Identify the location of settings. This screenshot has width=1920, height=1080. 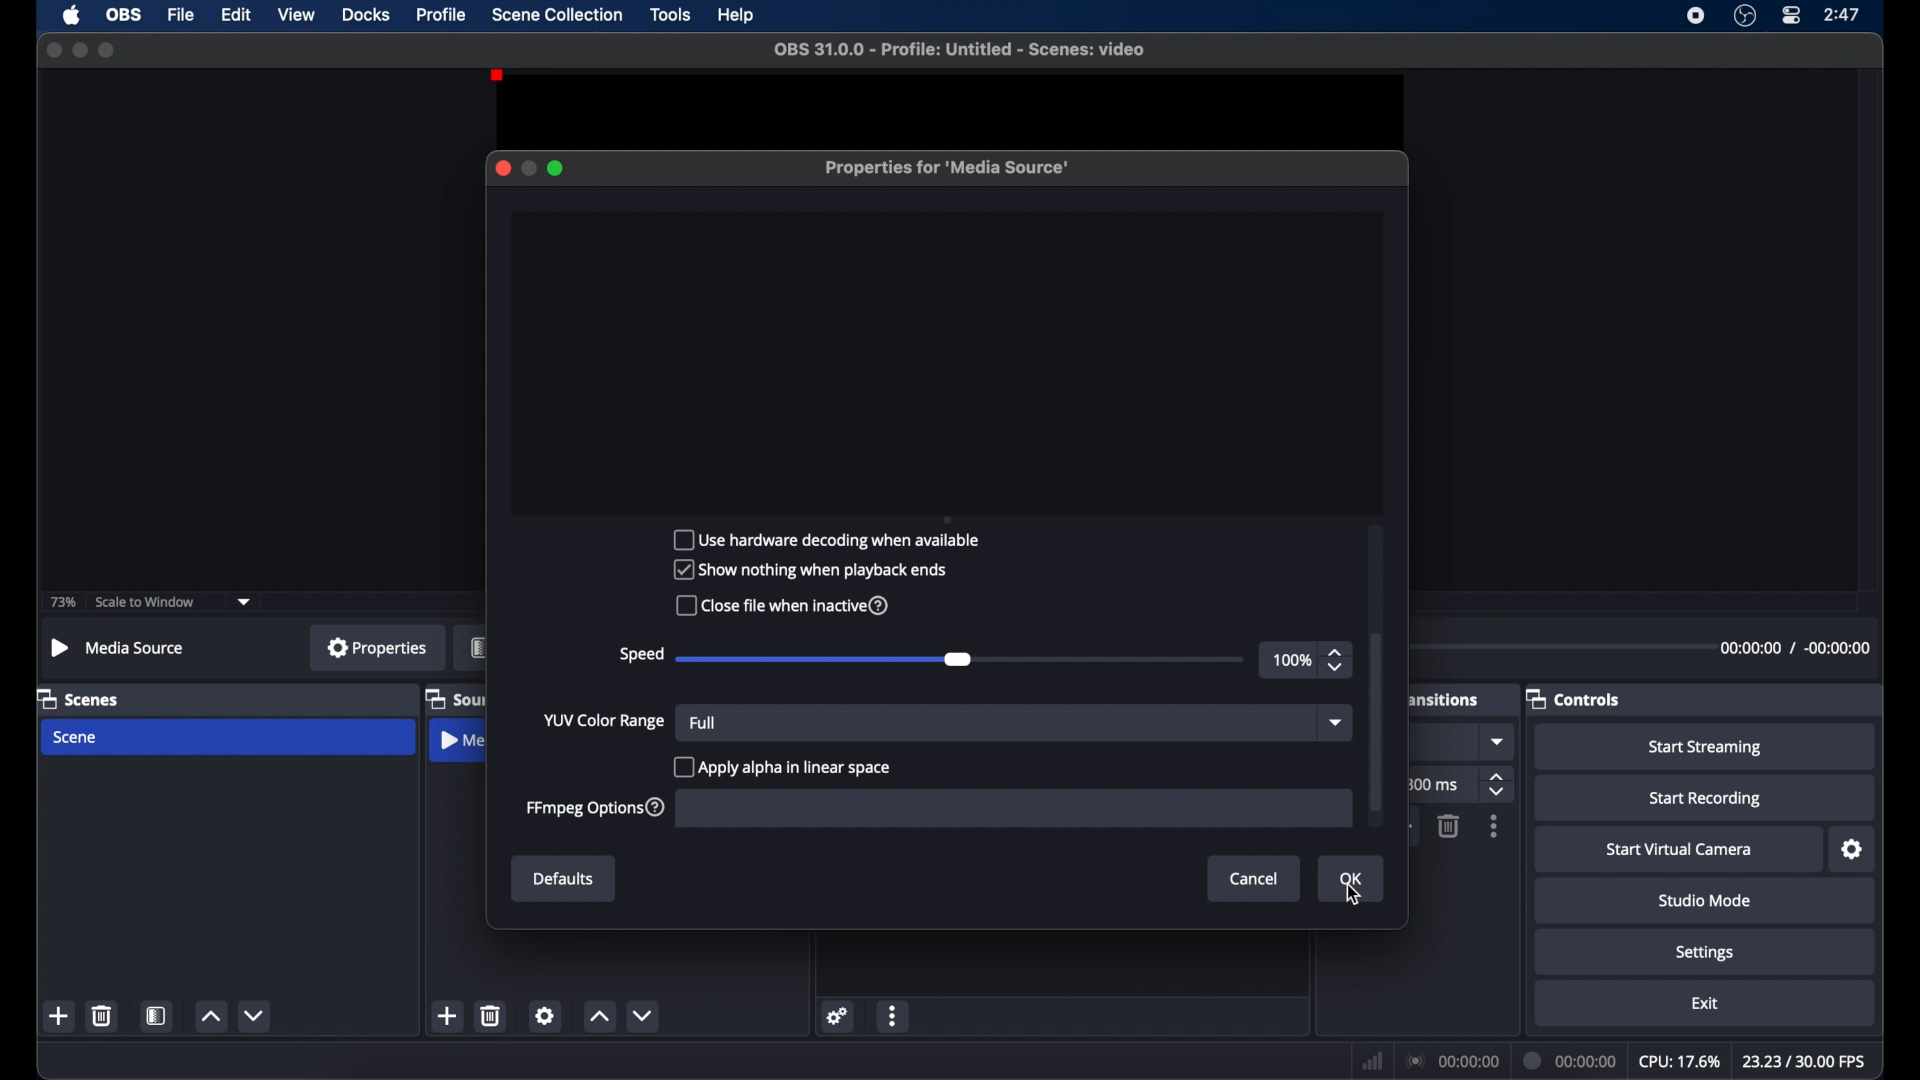
(839, 1016).